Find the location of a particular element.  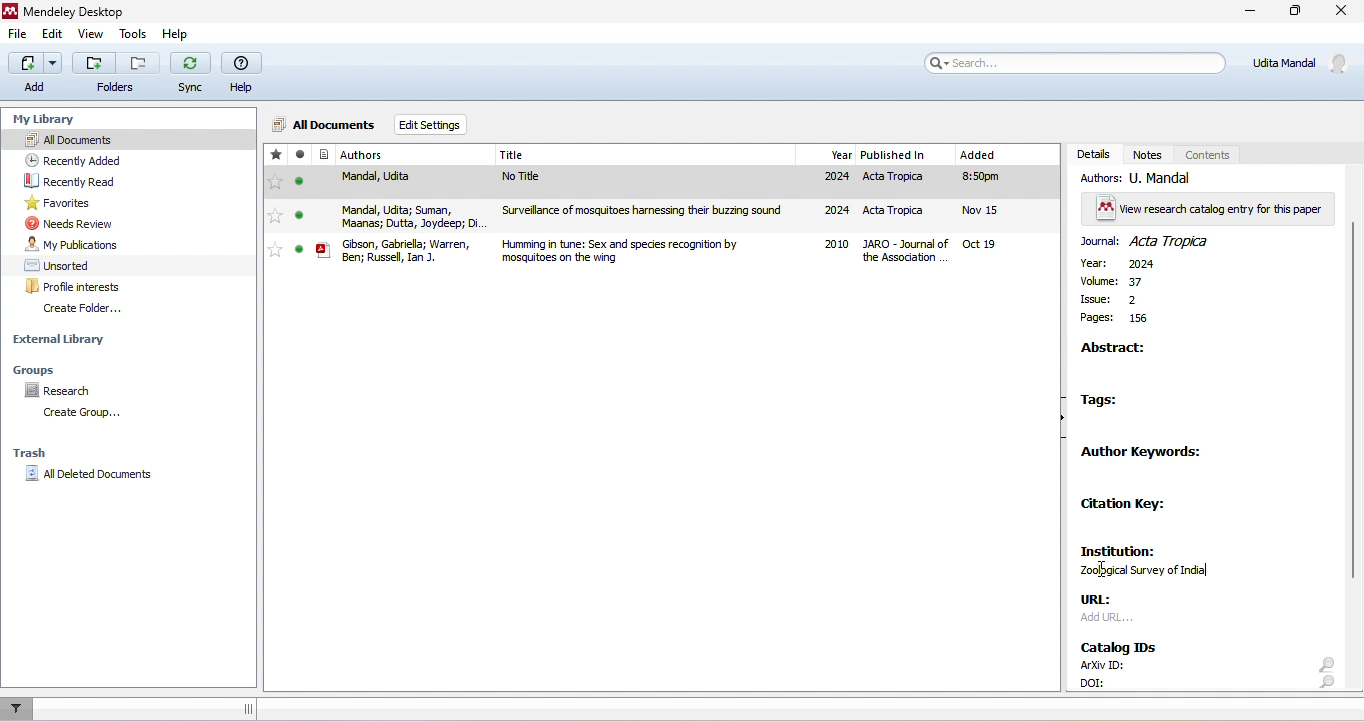

acta tropica is located at coordinates (908, 181).